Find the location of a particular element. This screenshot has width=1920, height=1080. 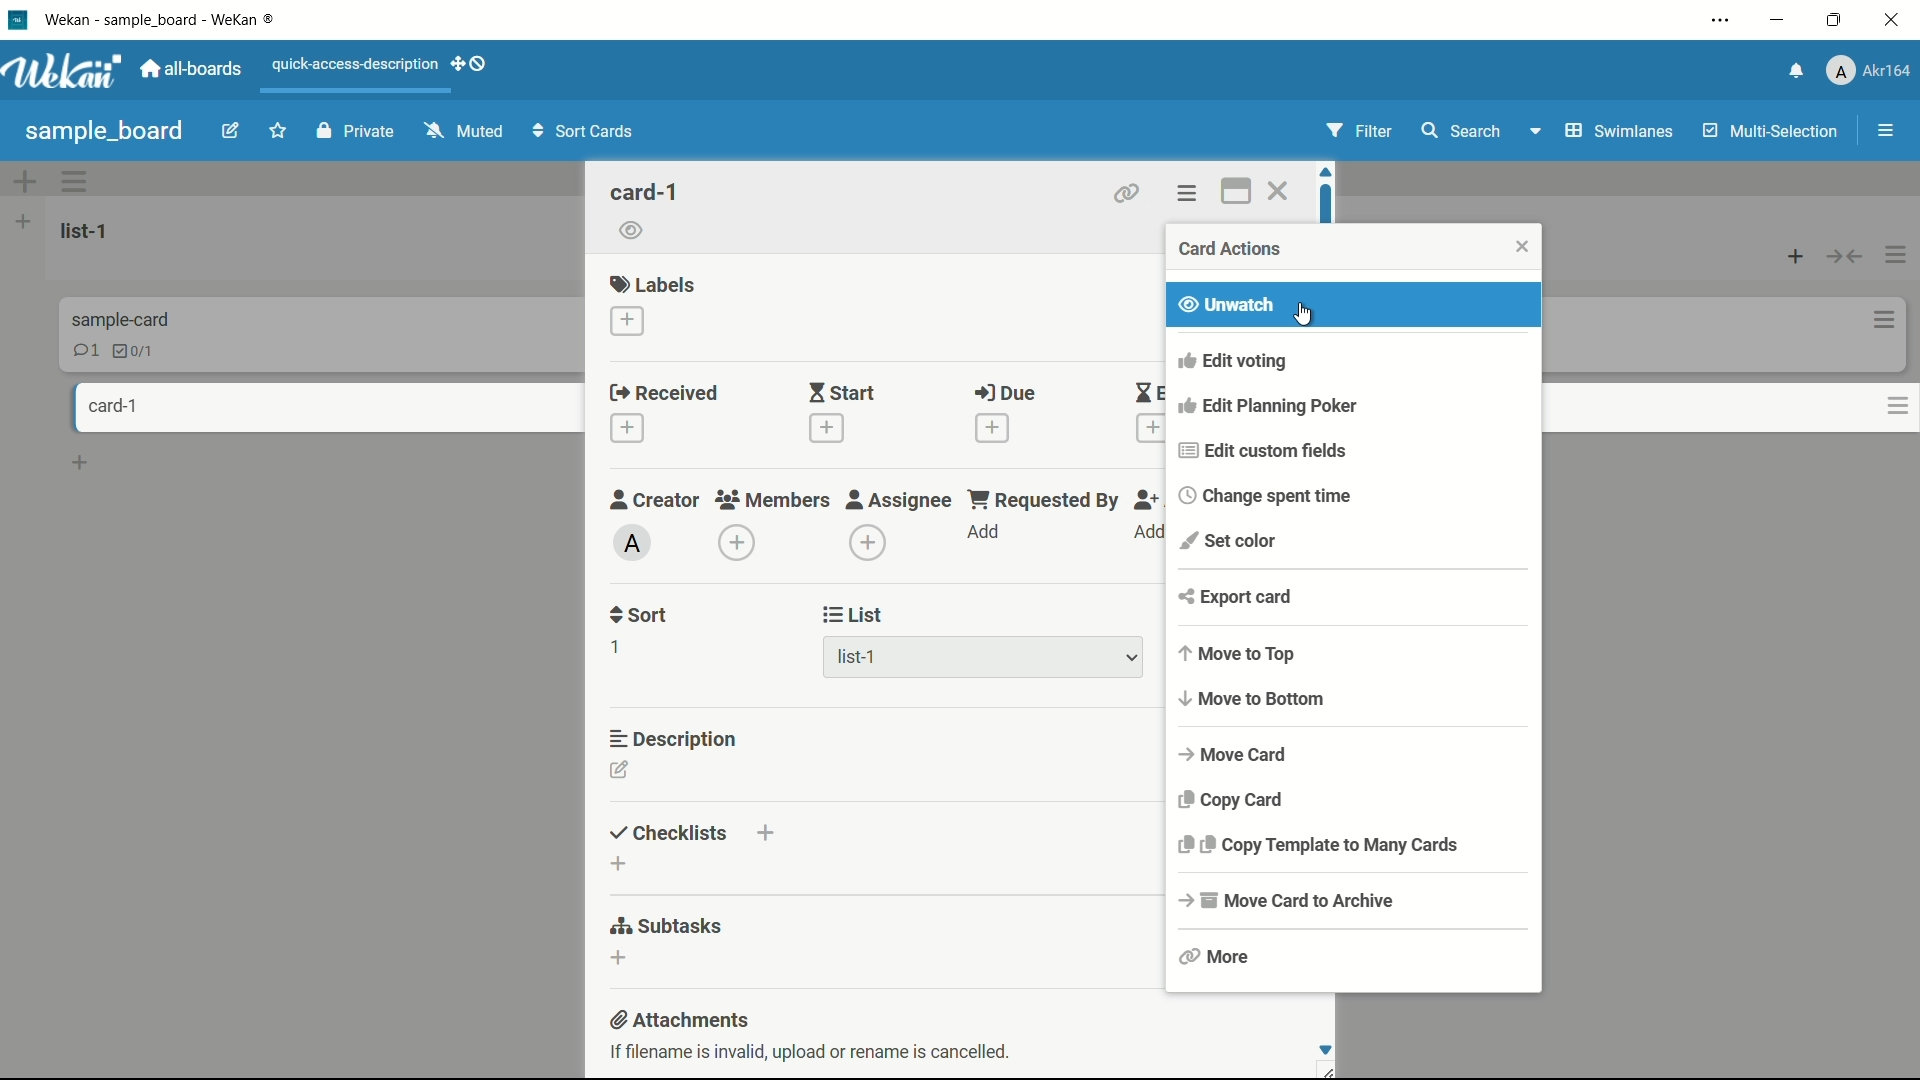

set color is located at coordinates (1237, 541).